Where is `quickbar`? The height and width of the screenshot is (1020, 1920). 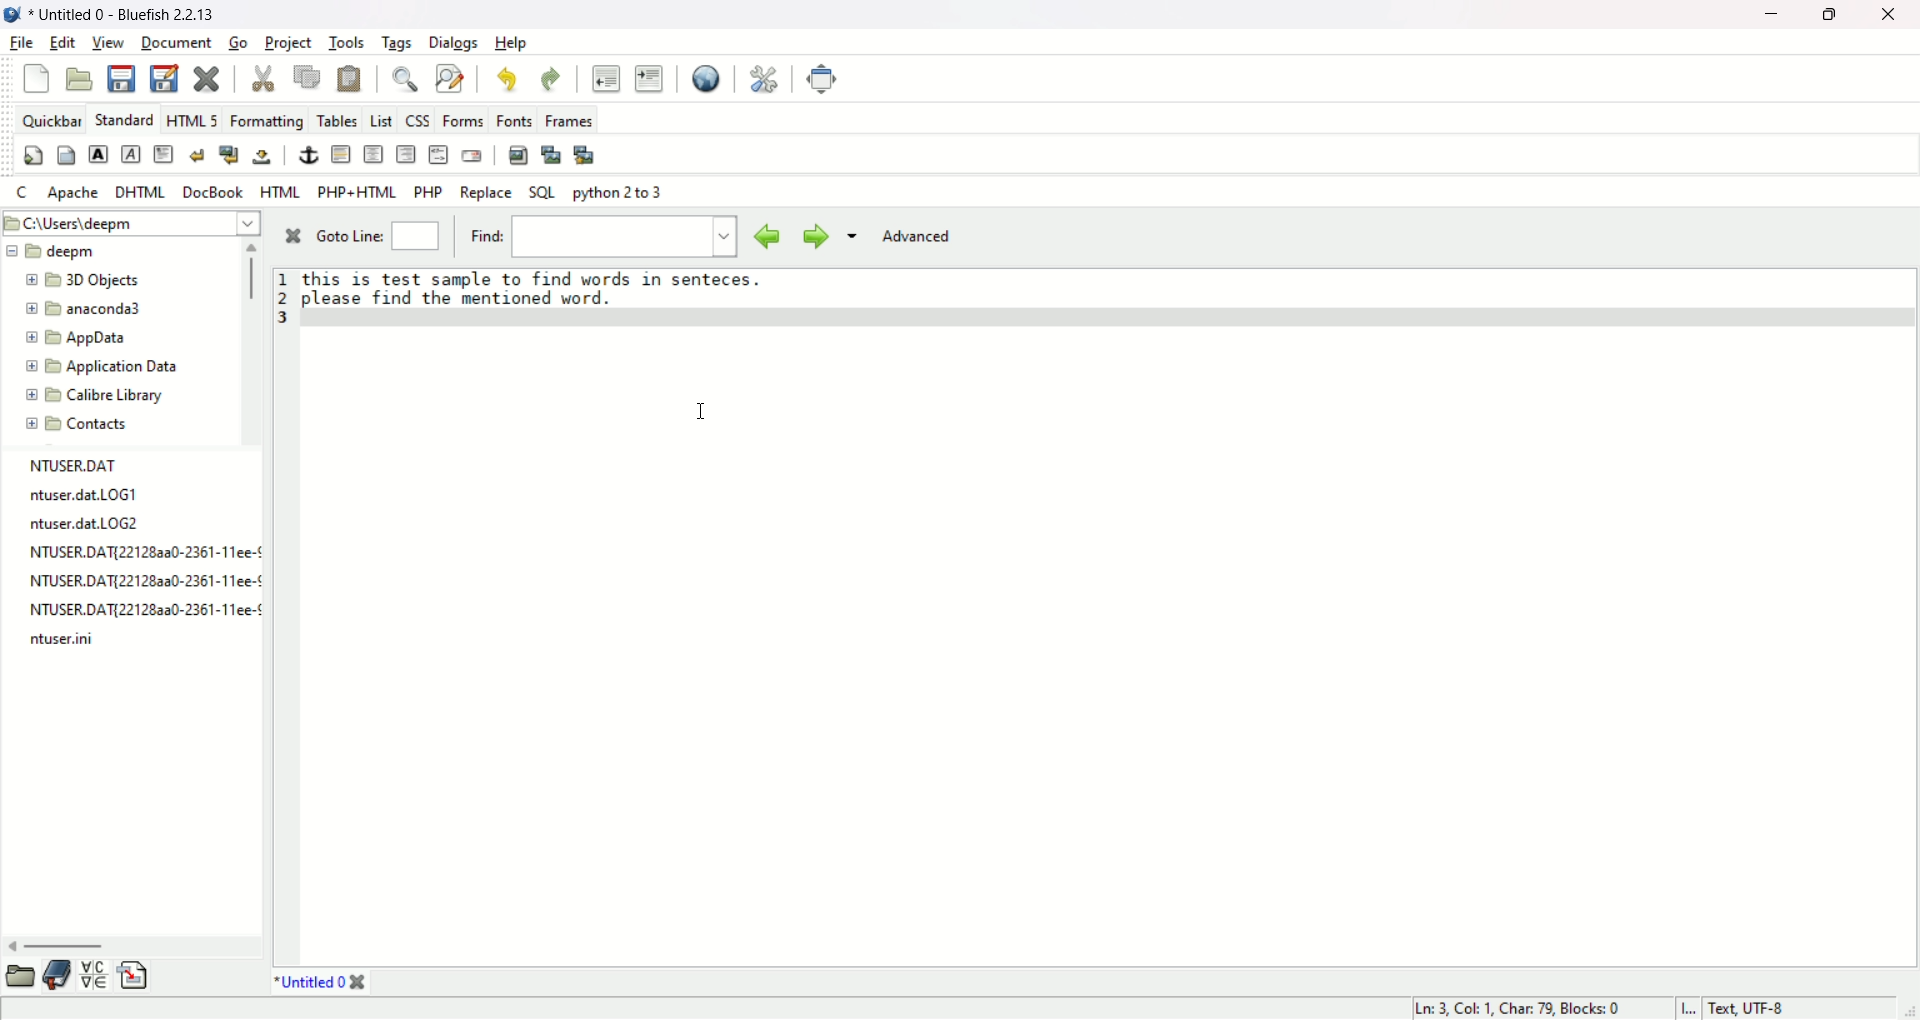 quickbar is located at coordinates (50, 117).